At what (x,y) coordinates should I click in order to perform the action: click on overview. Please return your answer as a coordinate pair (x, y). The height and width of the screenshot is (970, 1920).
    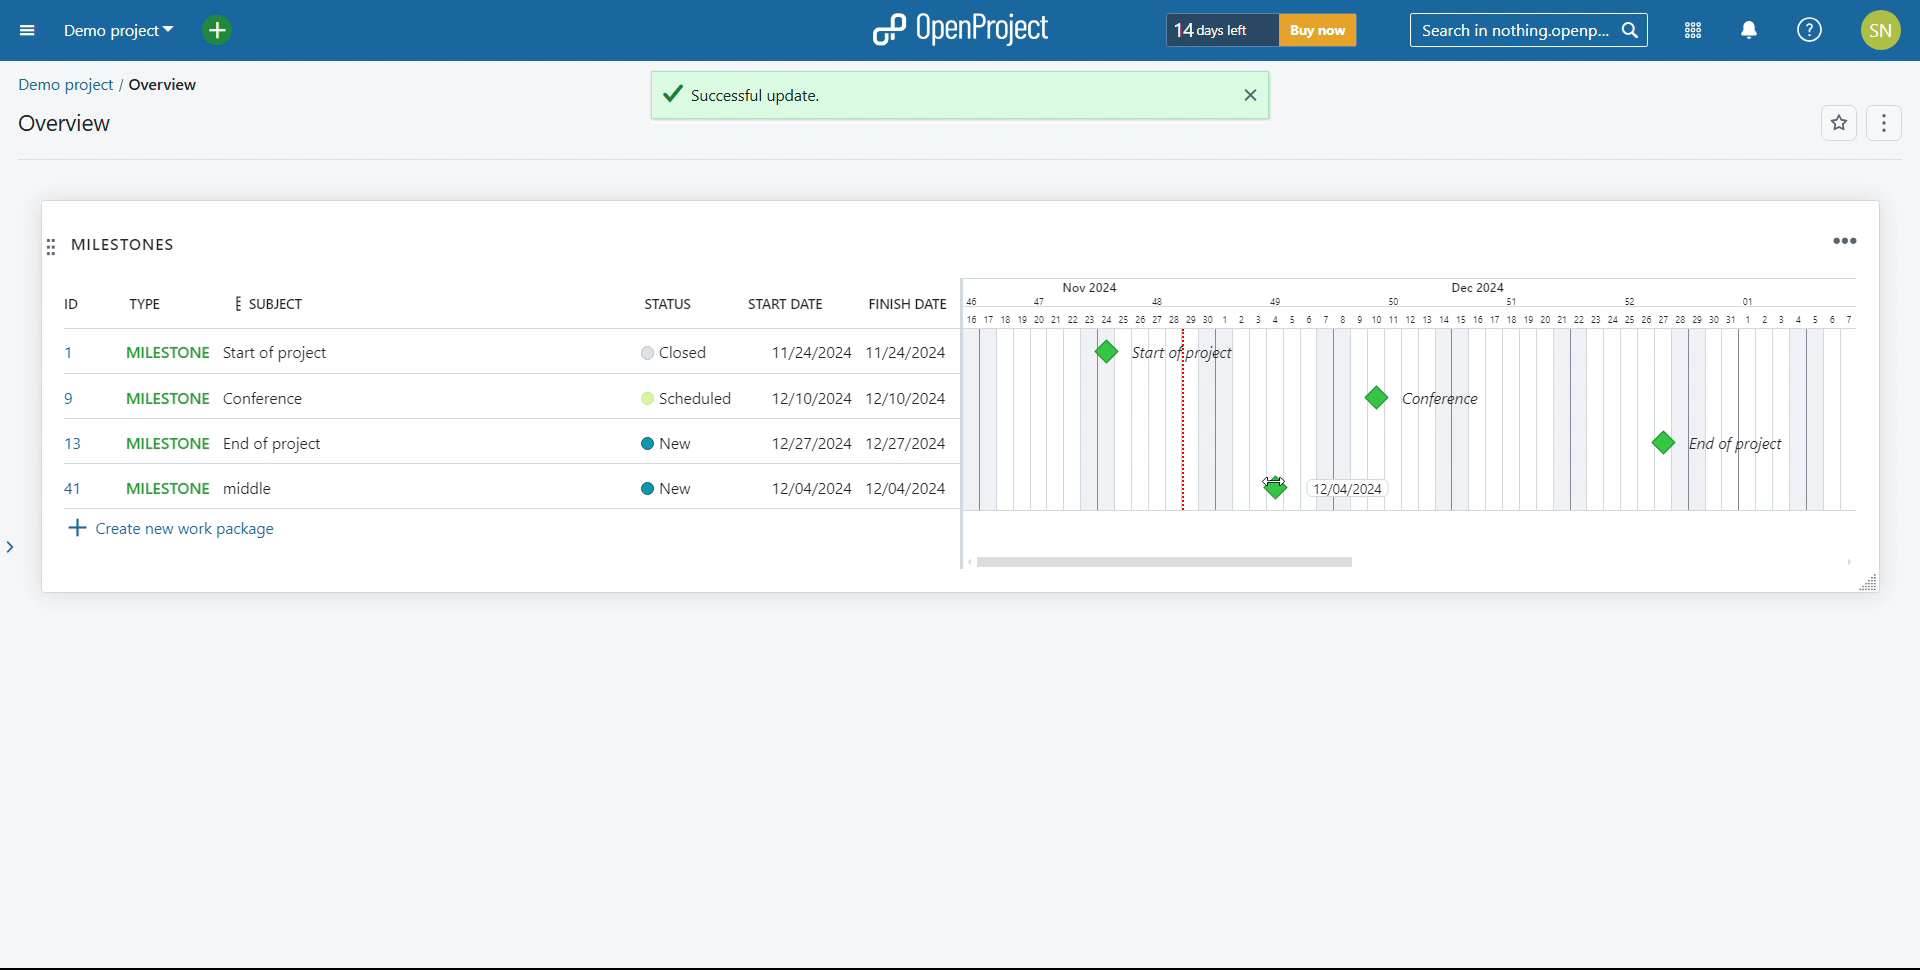
    Looking at the image, I should click on (66, 123).